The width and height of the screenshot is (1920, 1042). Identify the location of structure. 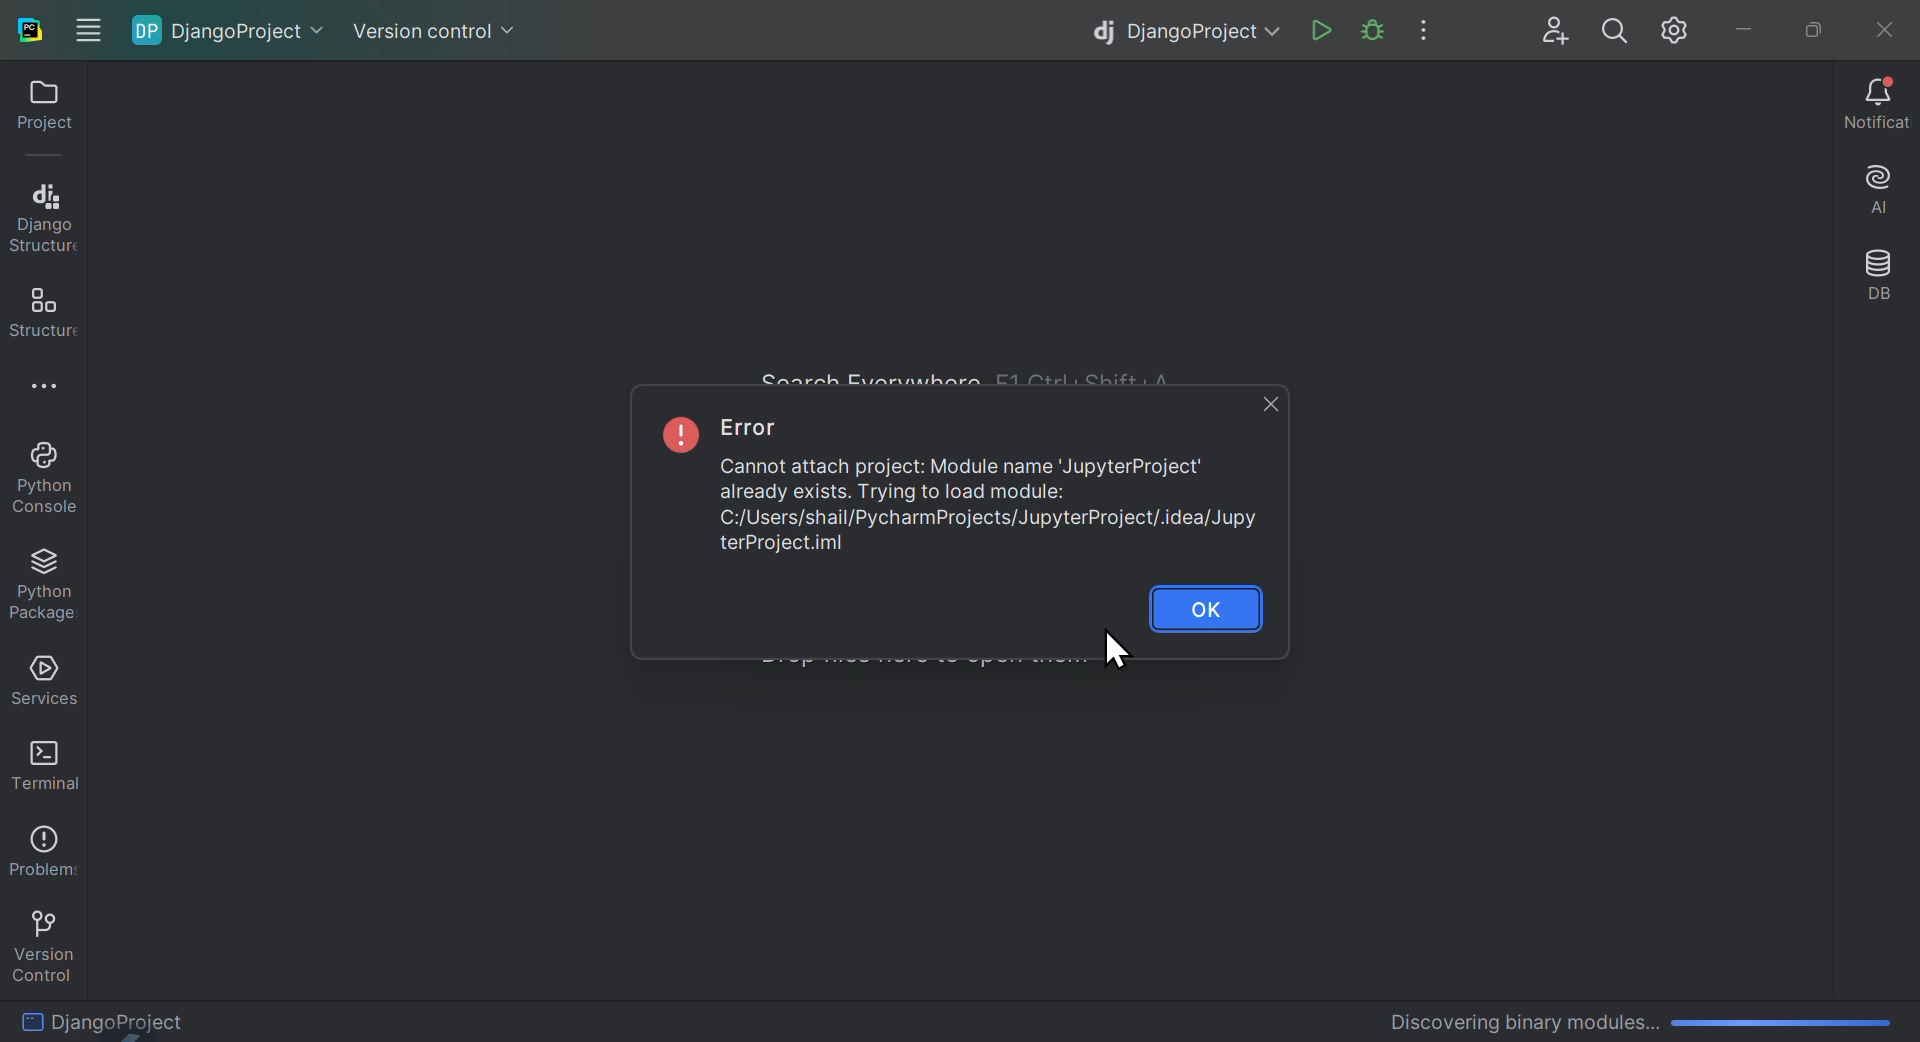
(38, 312).